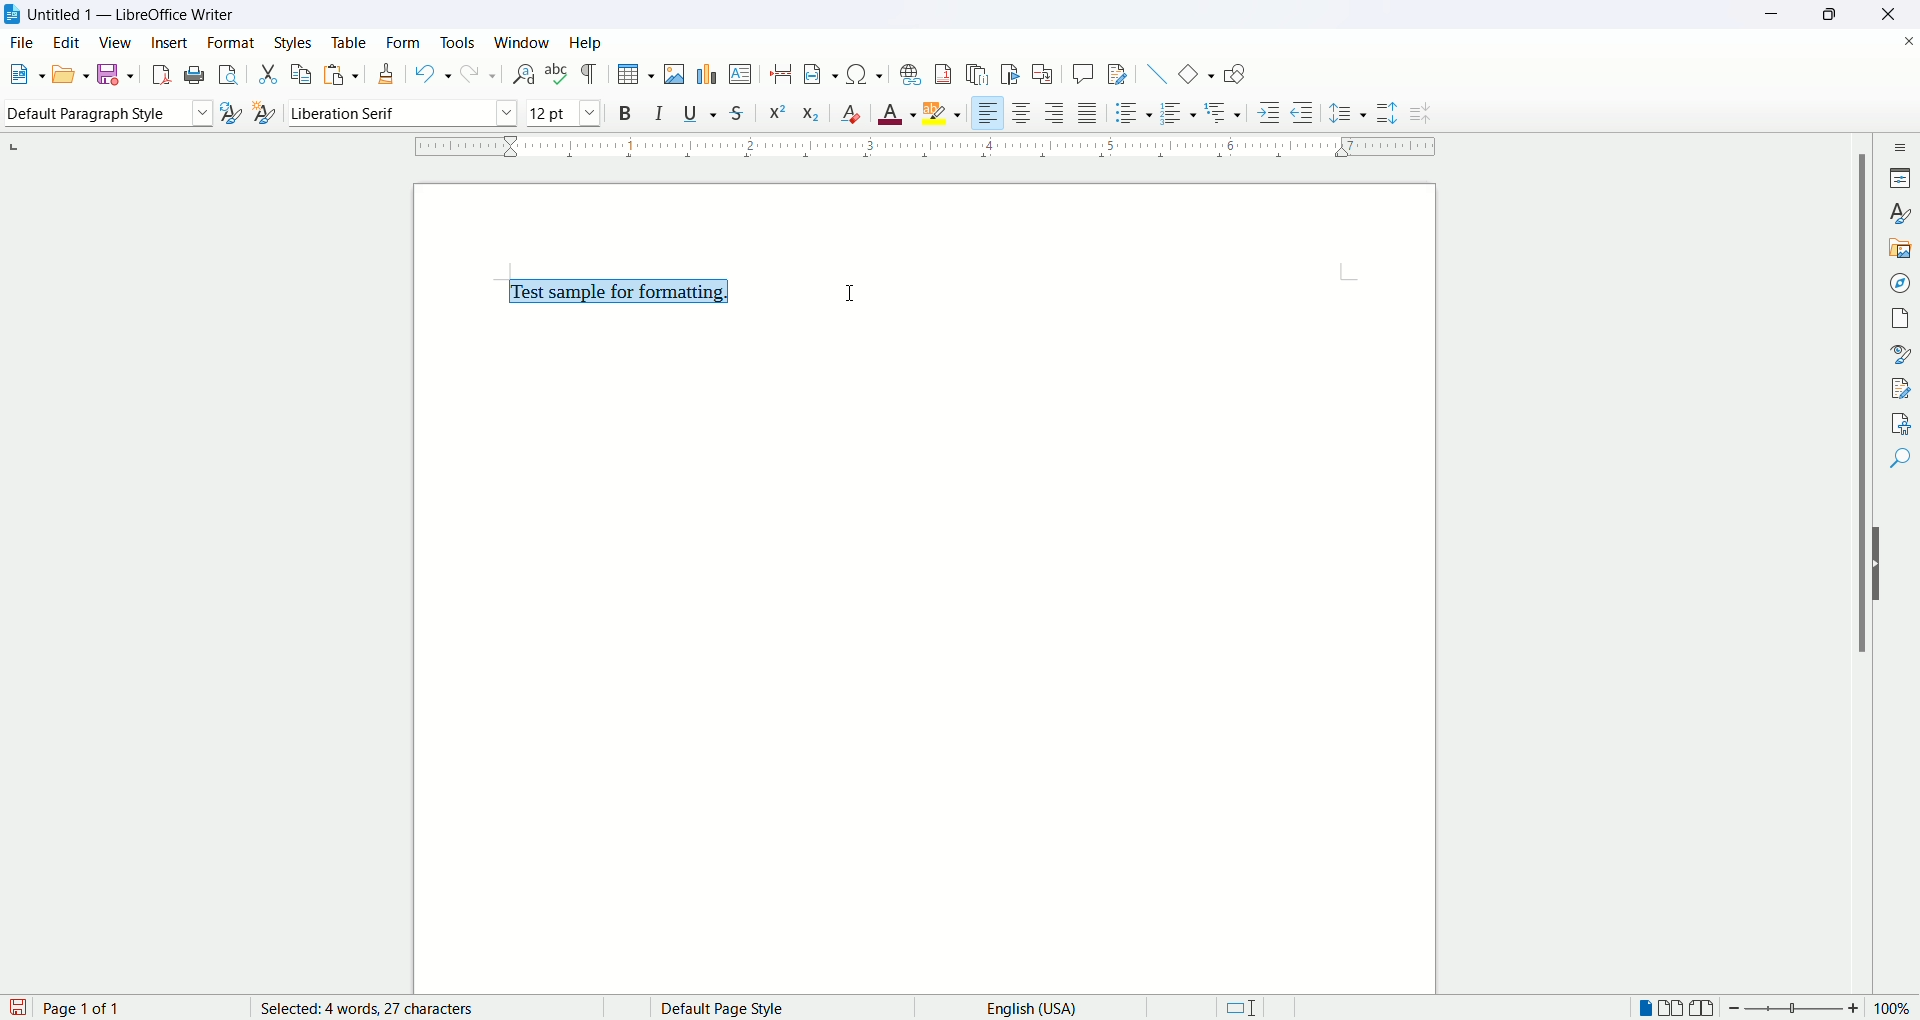 The image size is (1920, 1020). What do you see at coordinates (778, 112) in the screenshot?
I see `superscript` at bounding box center [778, 112].